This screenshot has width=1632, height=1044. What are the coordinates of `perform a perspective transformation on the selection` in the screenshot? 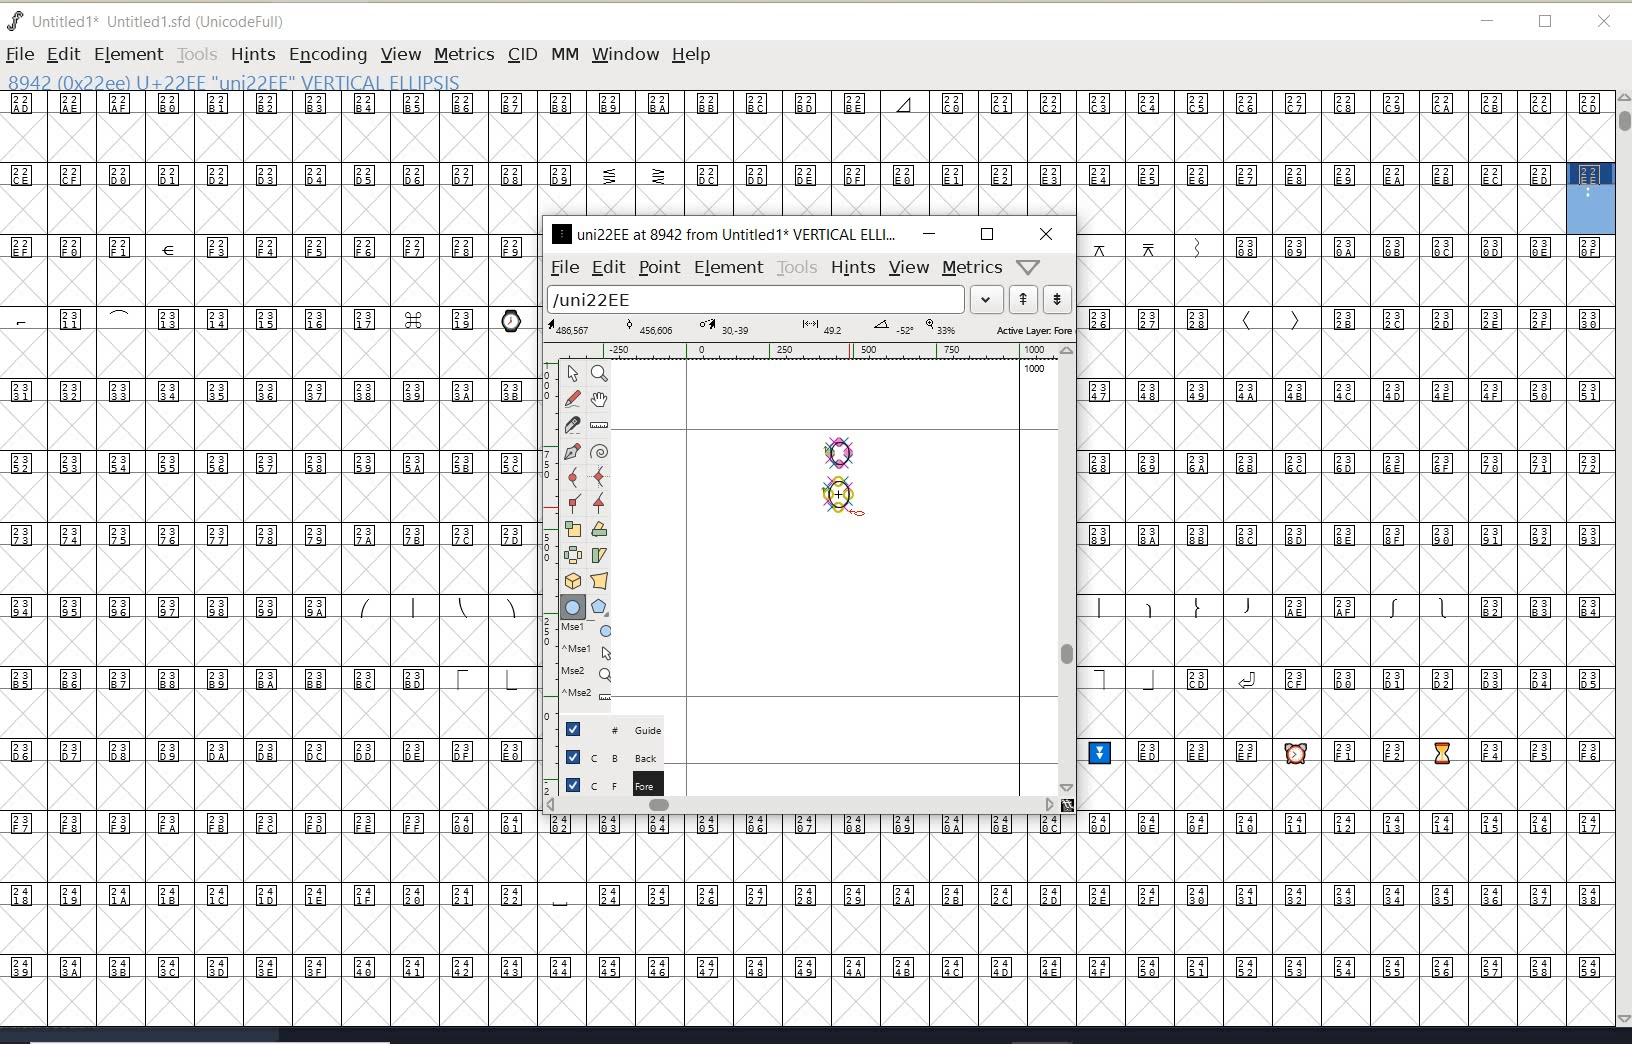 It's located at (600, 580).